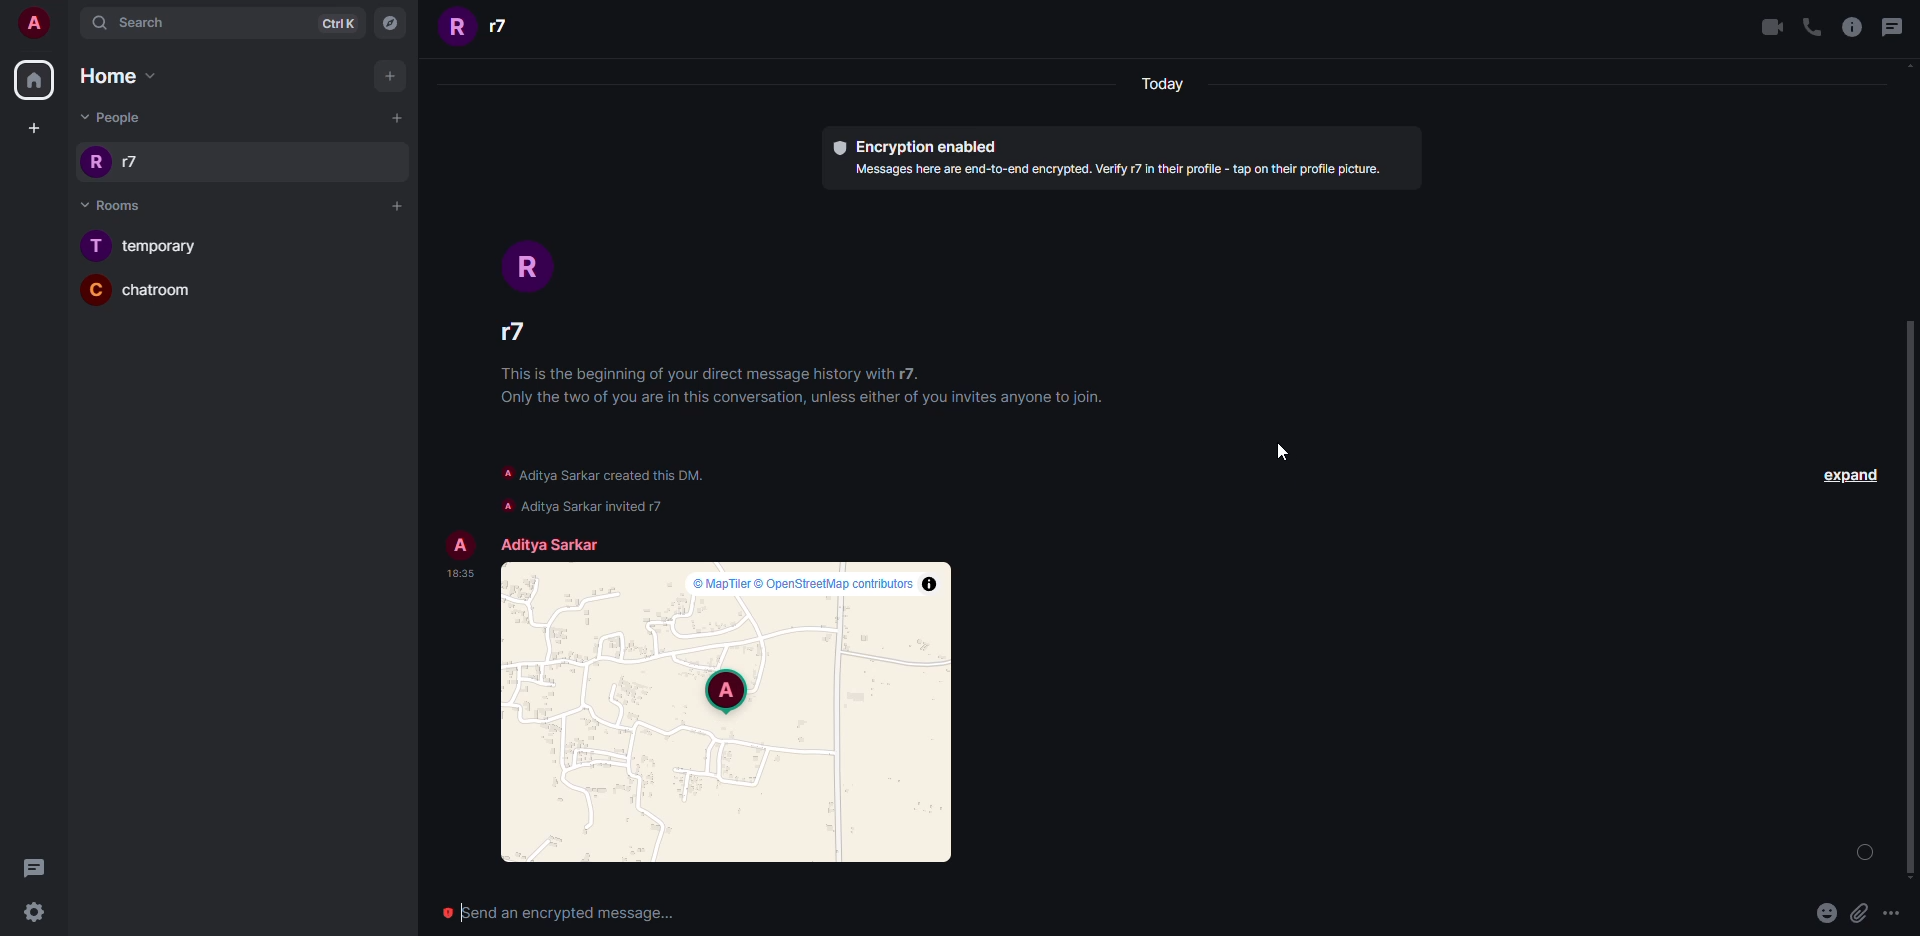  Describe the element at coordinates (554, 913) in the screenshot. I see `send encrypted message` at that location.